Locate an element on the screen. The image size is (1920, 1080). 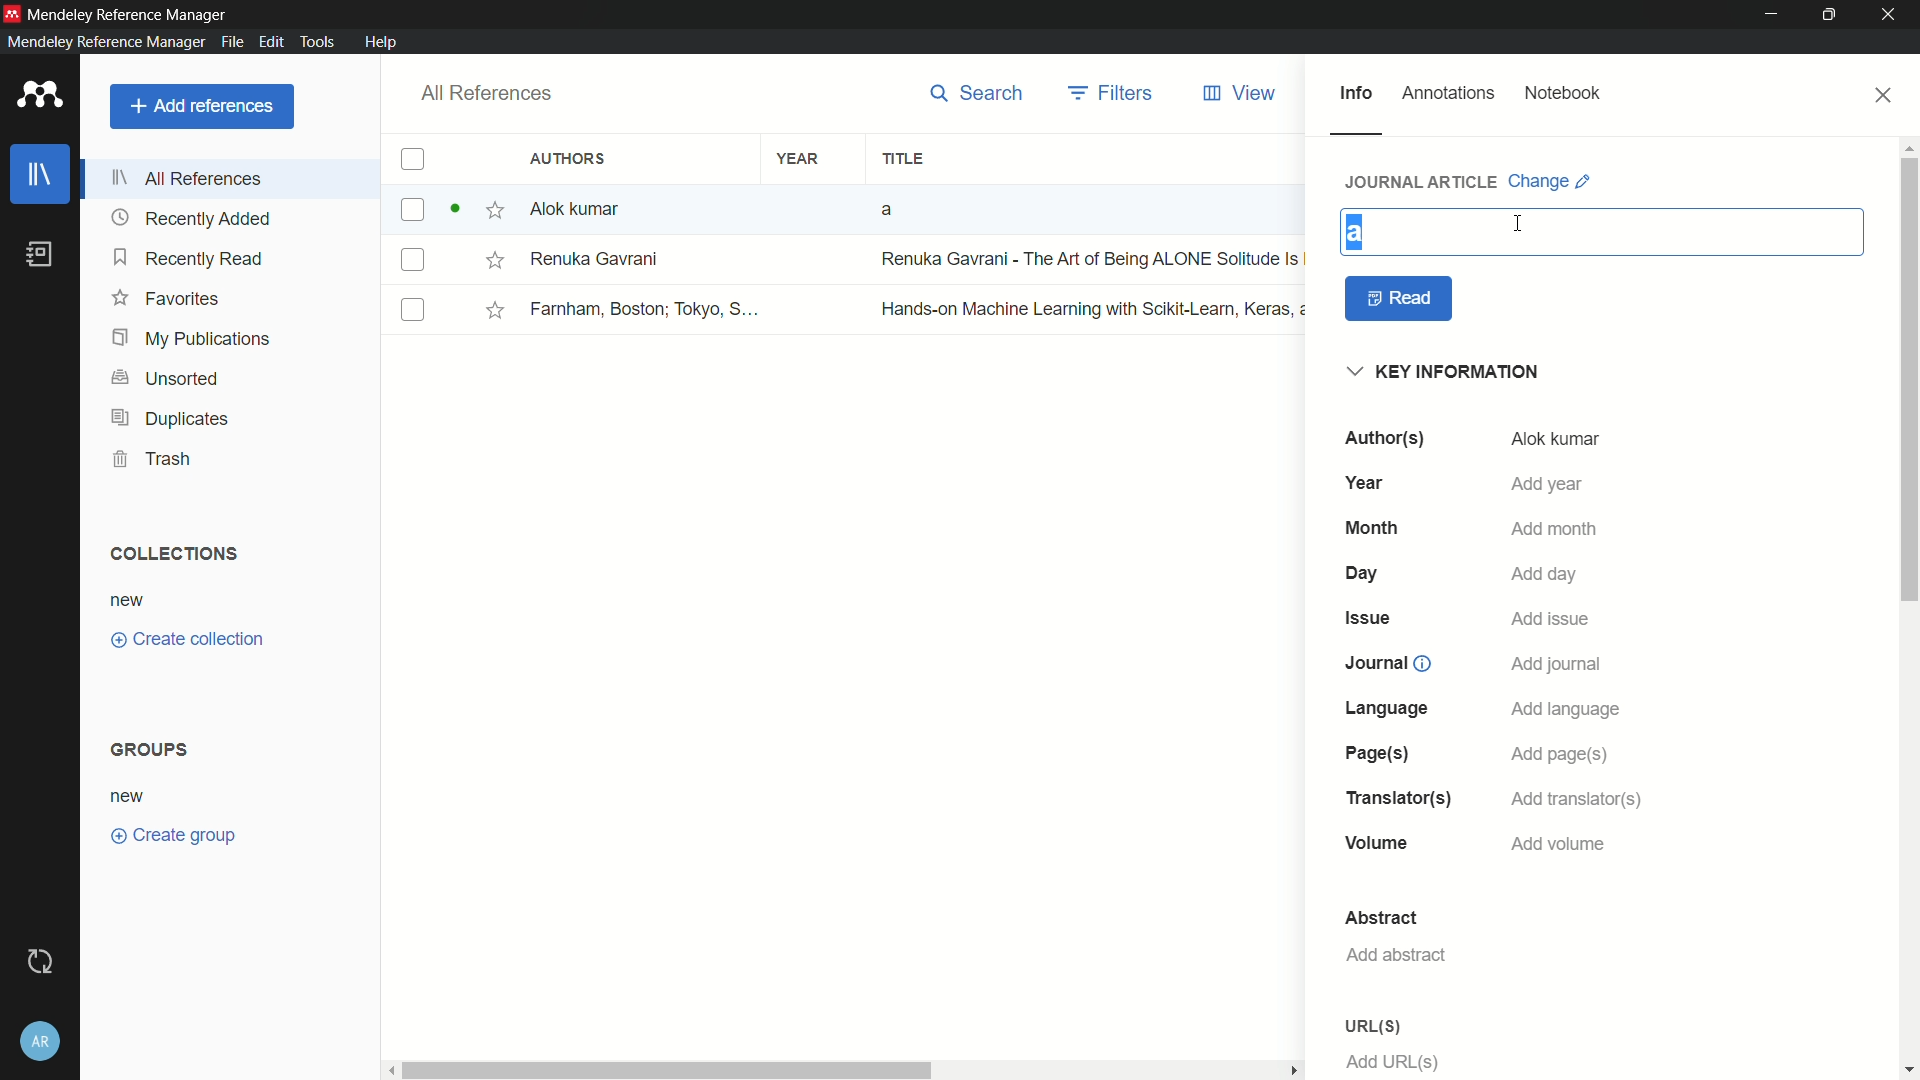
filters is located at coordinates (1113, 93).